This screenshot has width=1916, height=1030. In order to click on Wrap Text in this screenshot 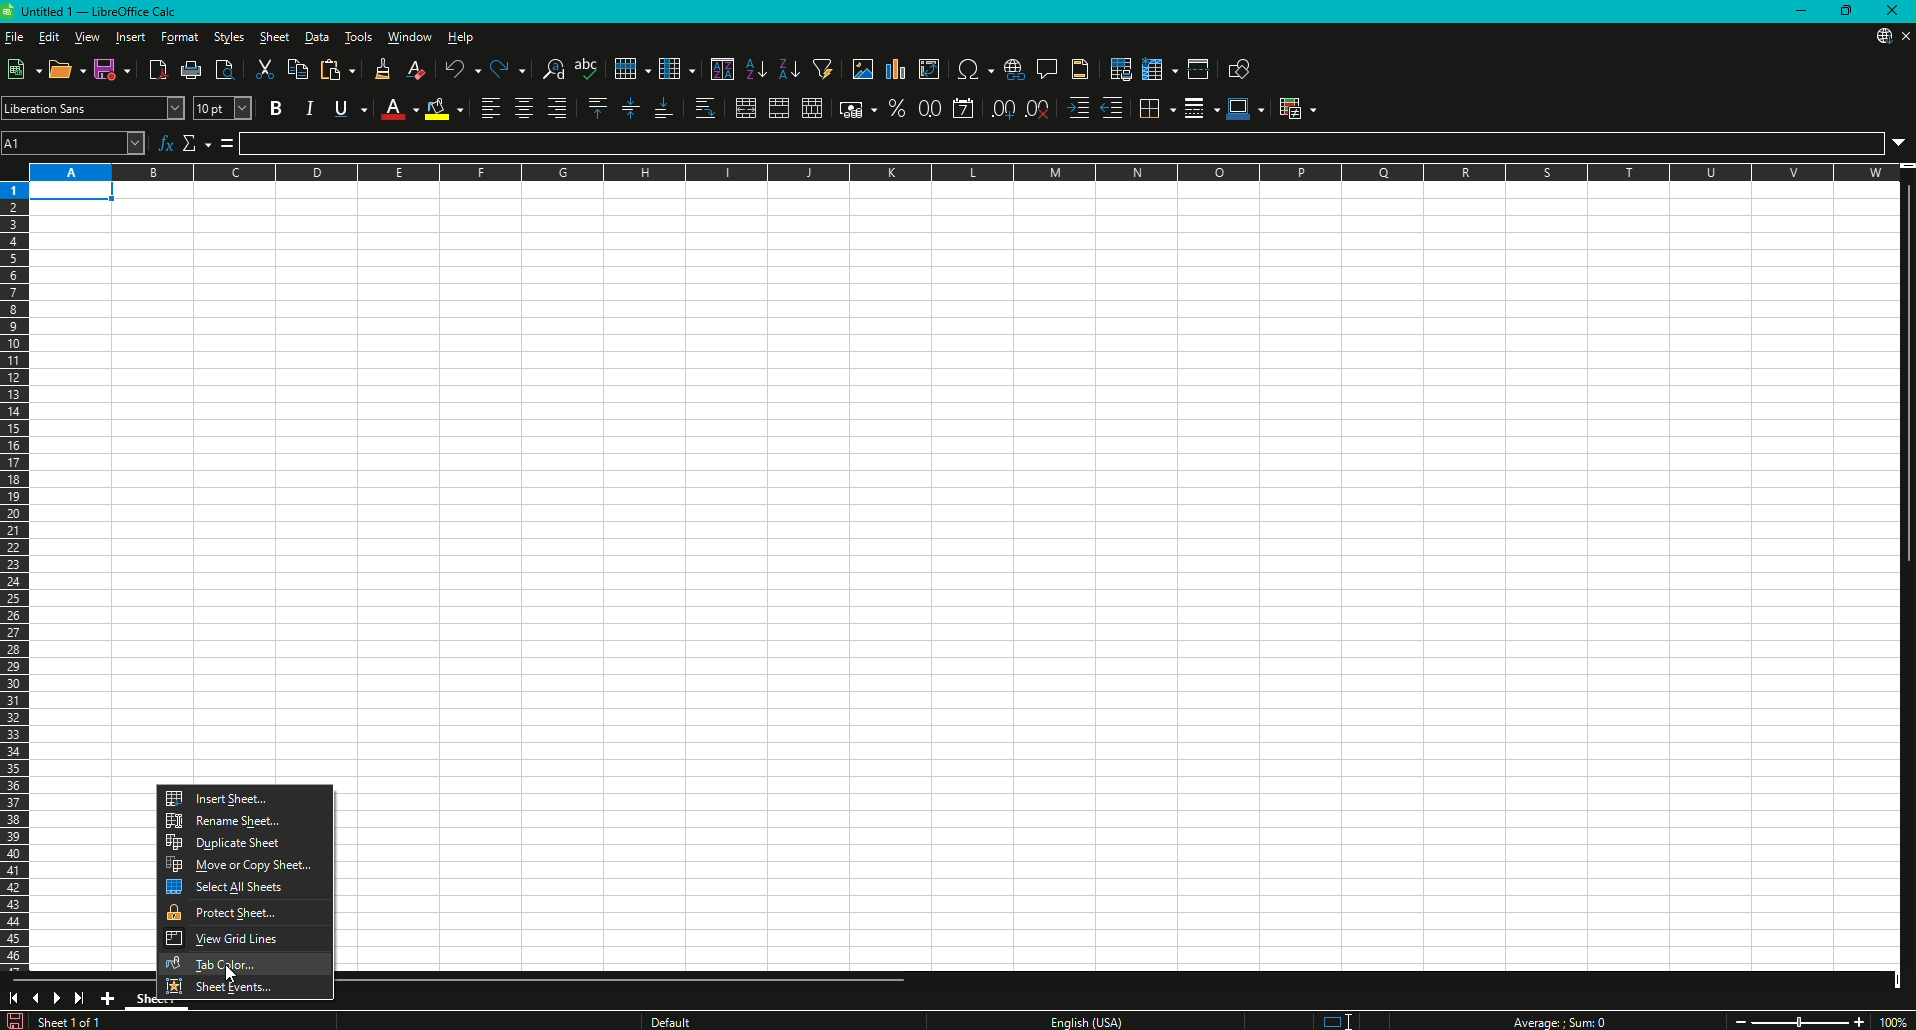, I will do `click(705, 108)`.